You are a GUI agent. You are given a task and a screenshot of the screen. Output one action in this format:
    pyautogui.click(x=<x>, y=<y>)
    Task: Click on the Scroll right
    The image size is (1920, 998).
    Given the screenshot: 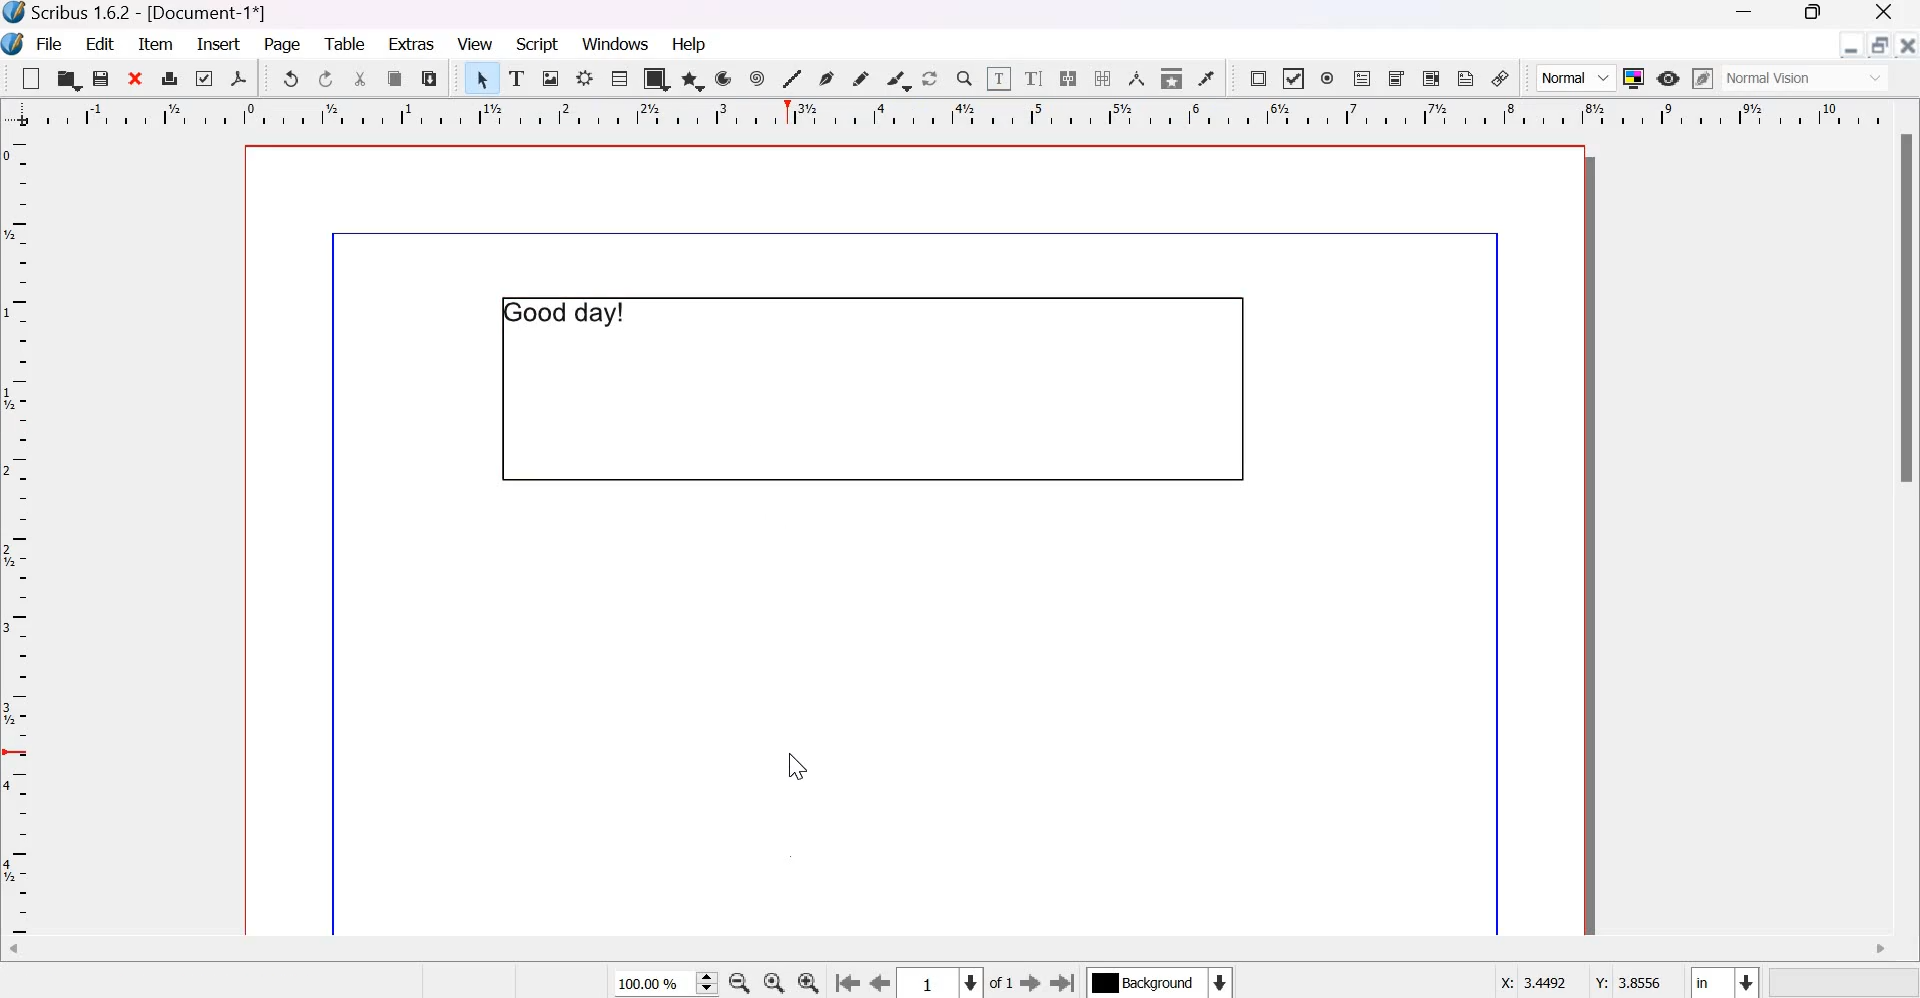 What is the action you would take?
    pyautogui.click(x=1879, y=950)
    